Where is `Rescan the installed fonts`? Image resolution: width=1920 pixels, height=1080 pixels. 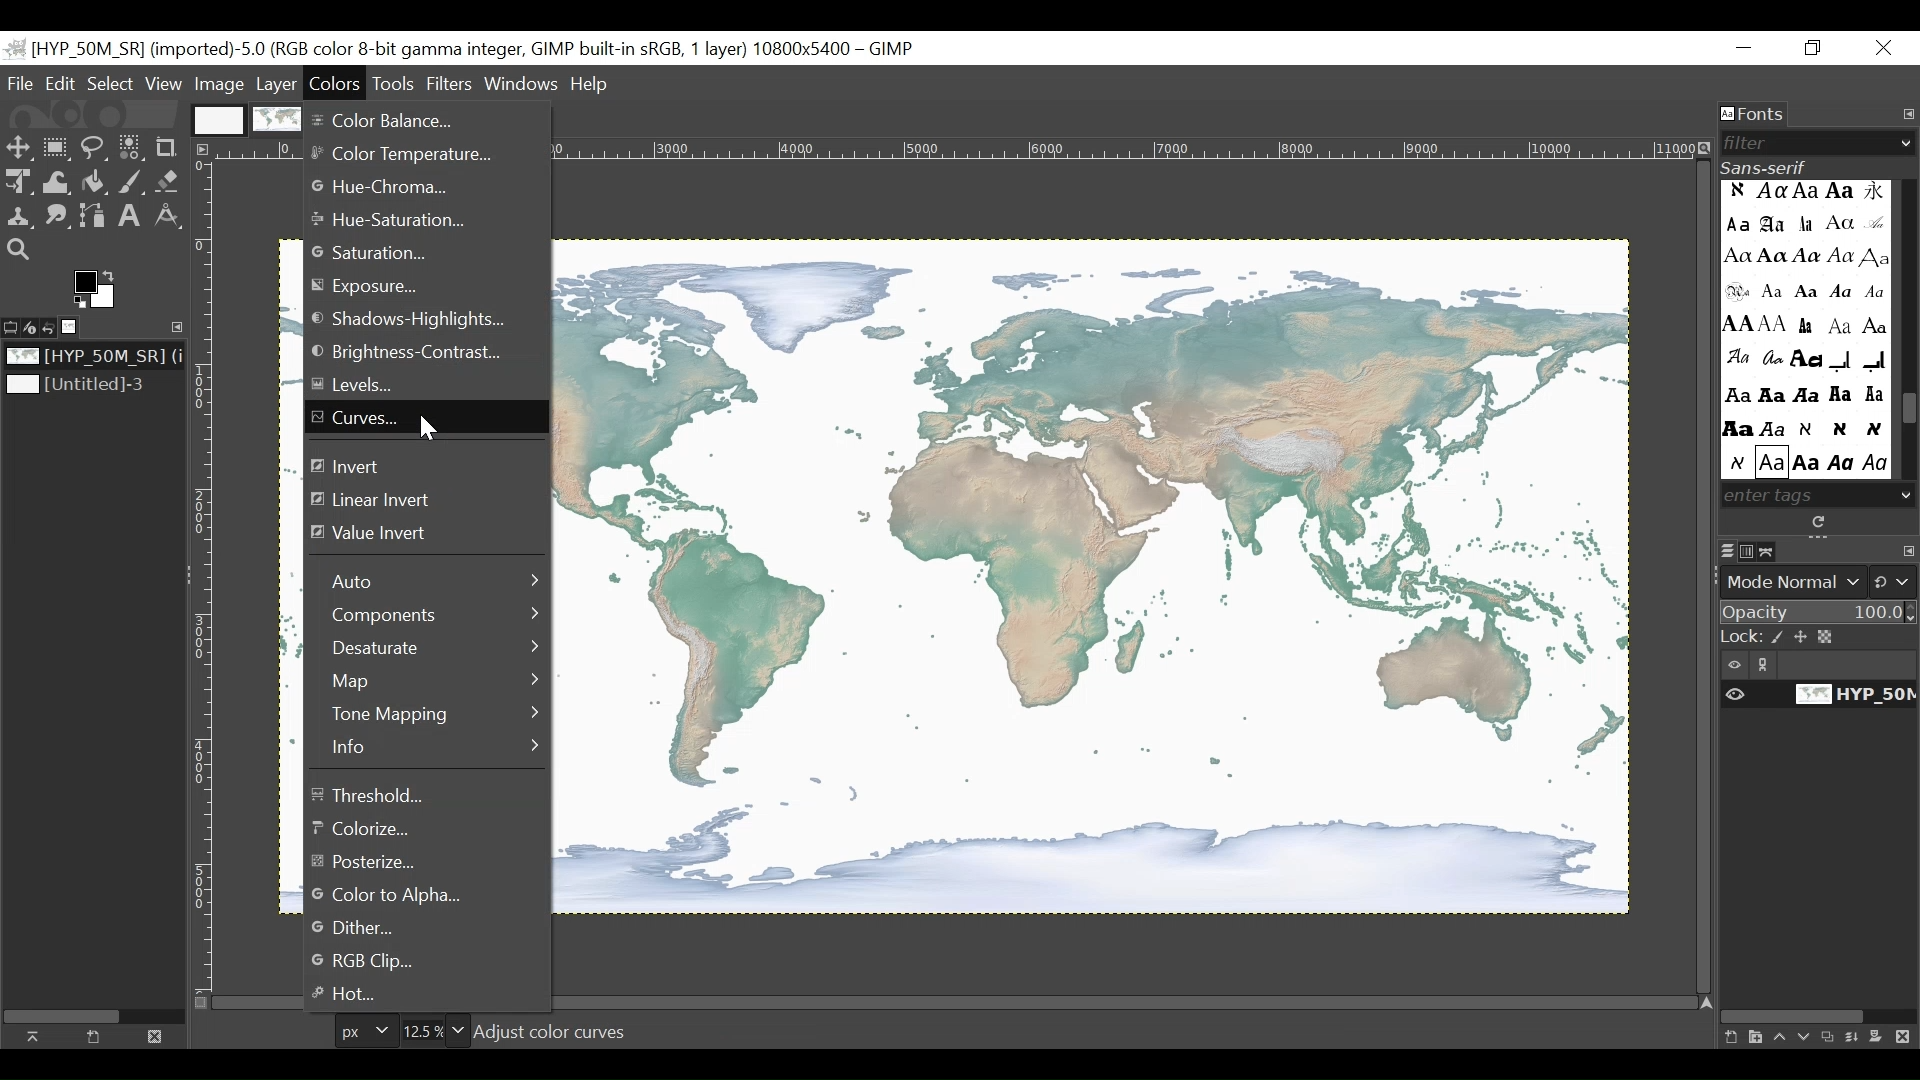 Rescan the installed fonts is located at coordinates (1821, 522).